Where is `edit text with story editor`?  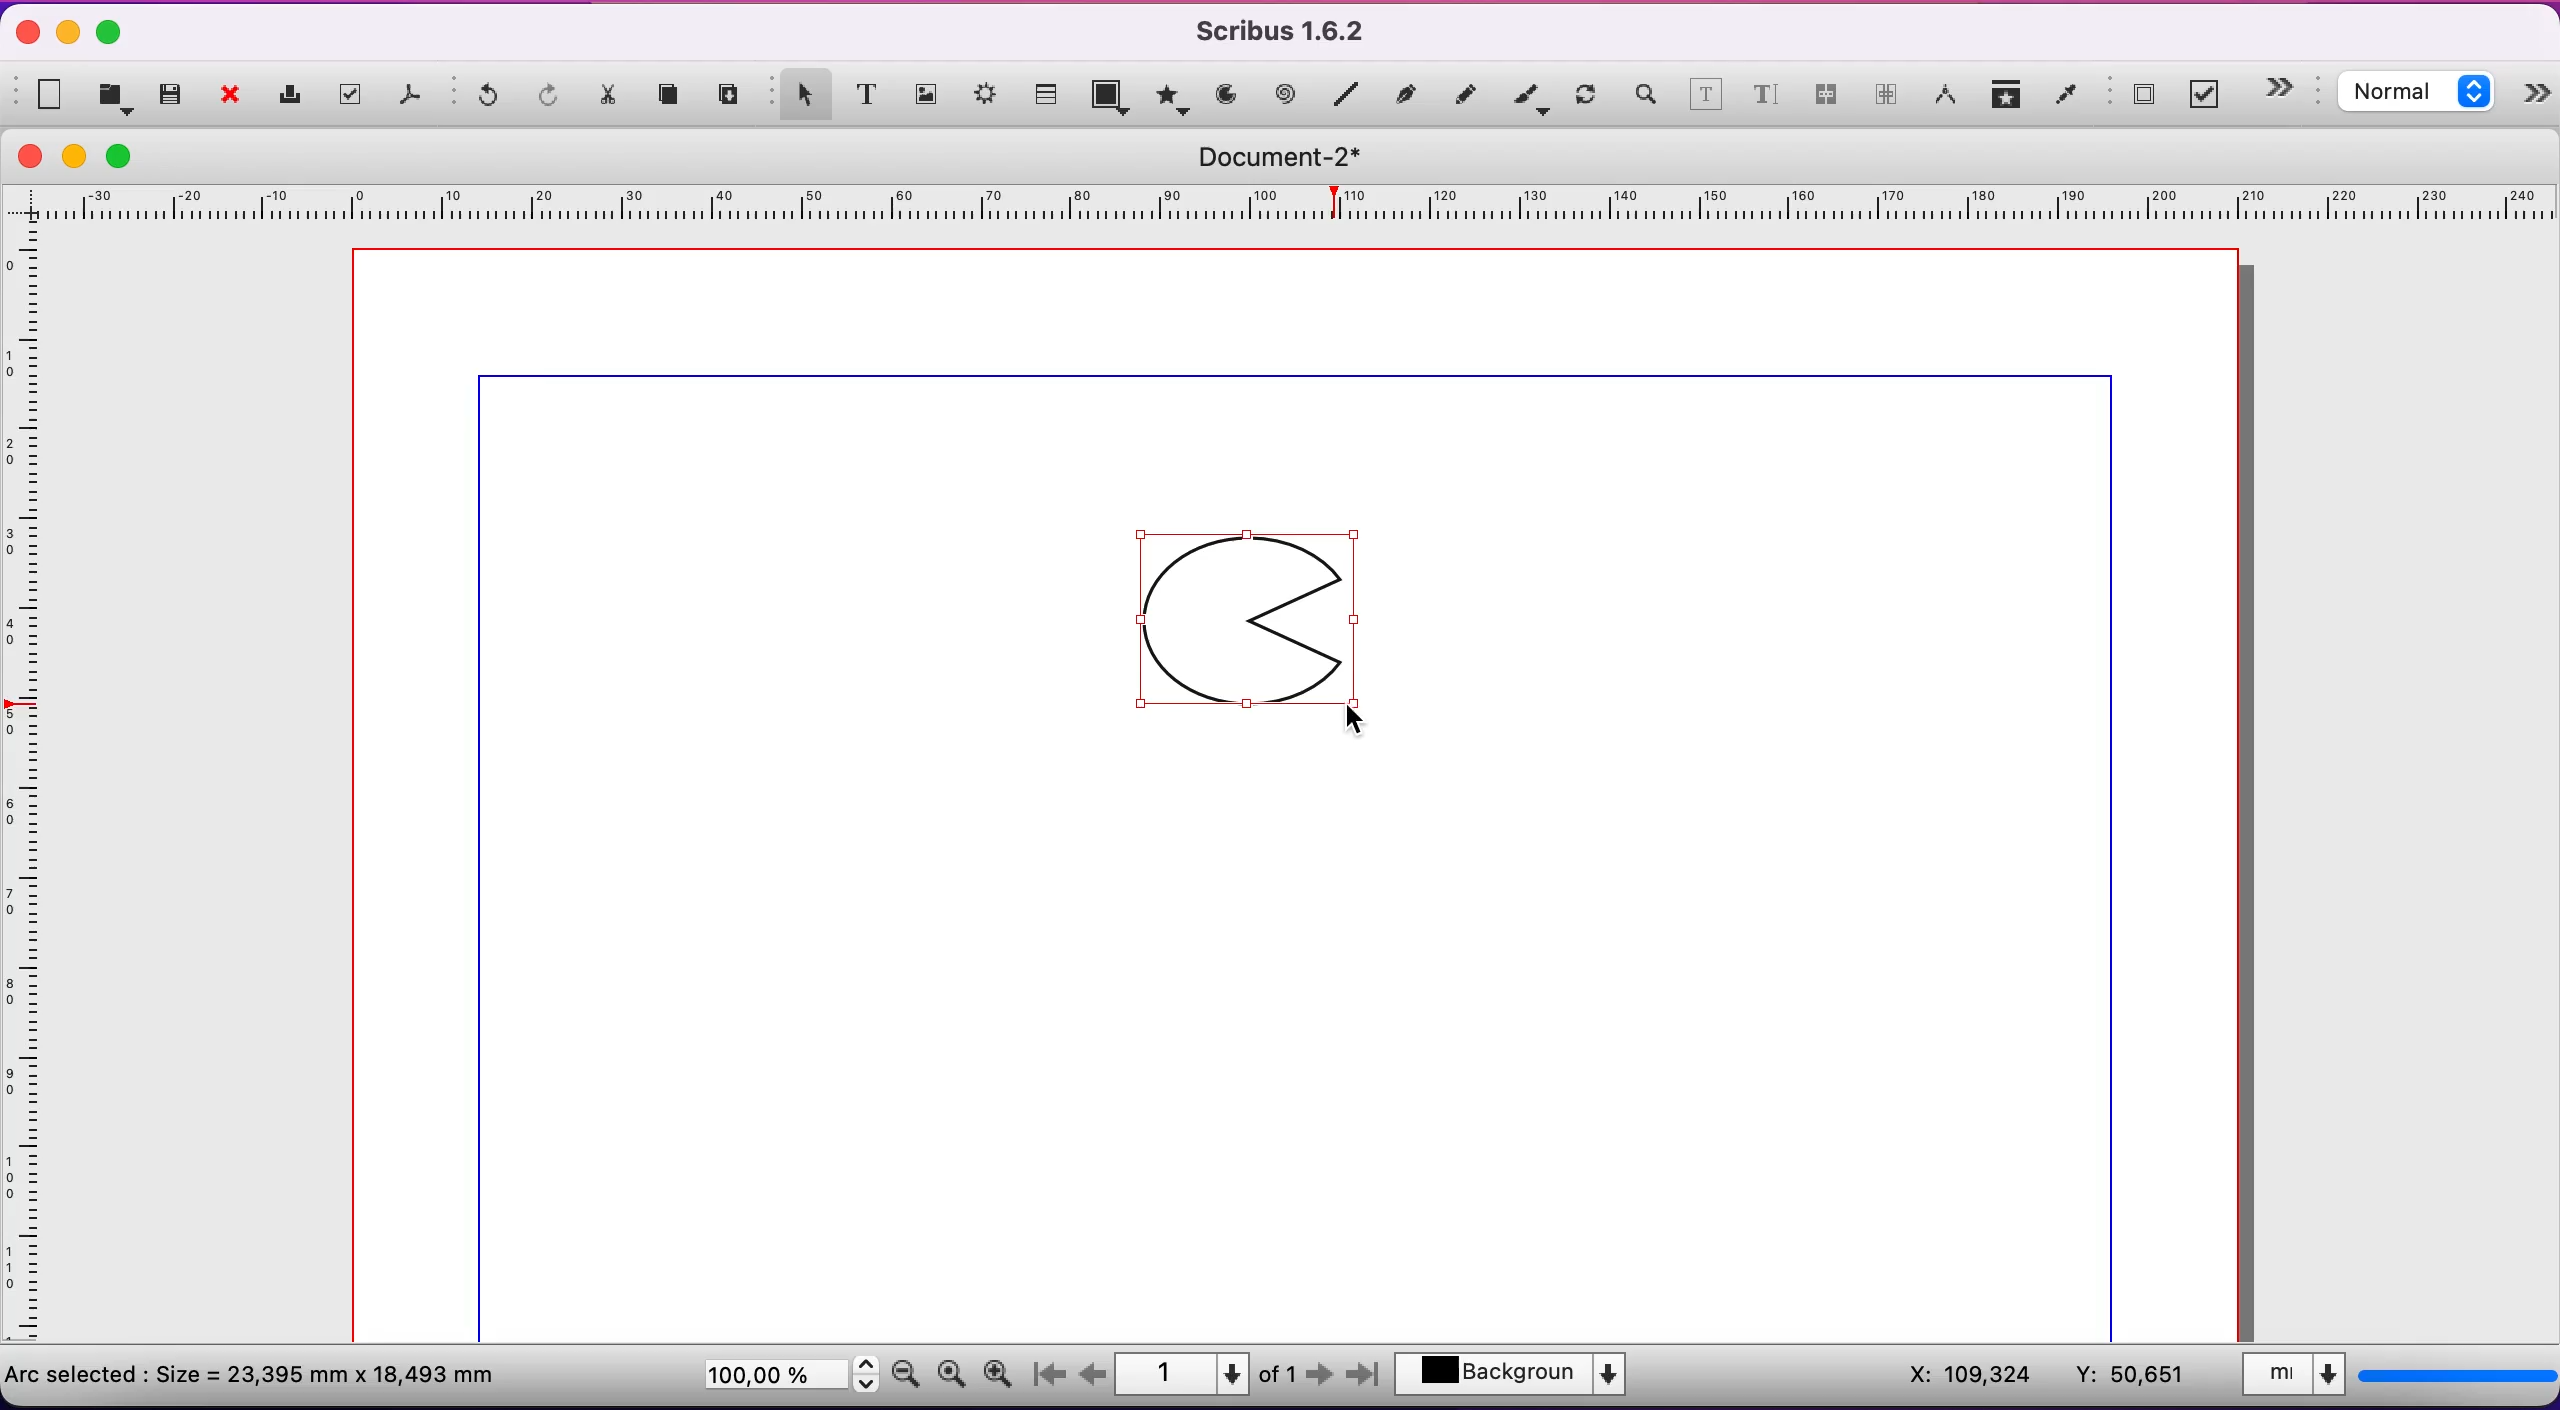 edit text with story editor is located at coordinates (1765, 102).